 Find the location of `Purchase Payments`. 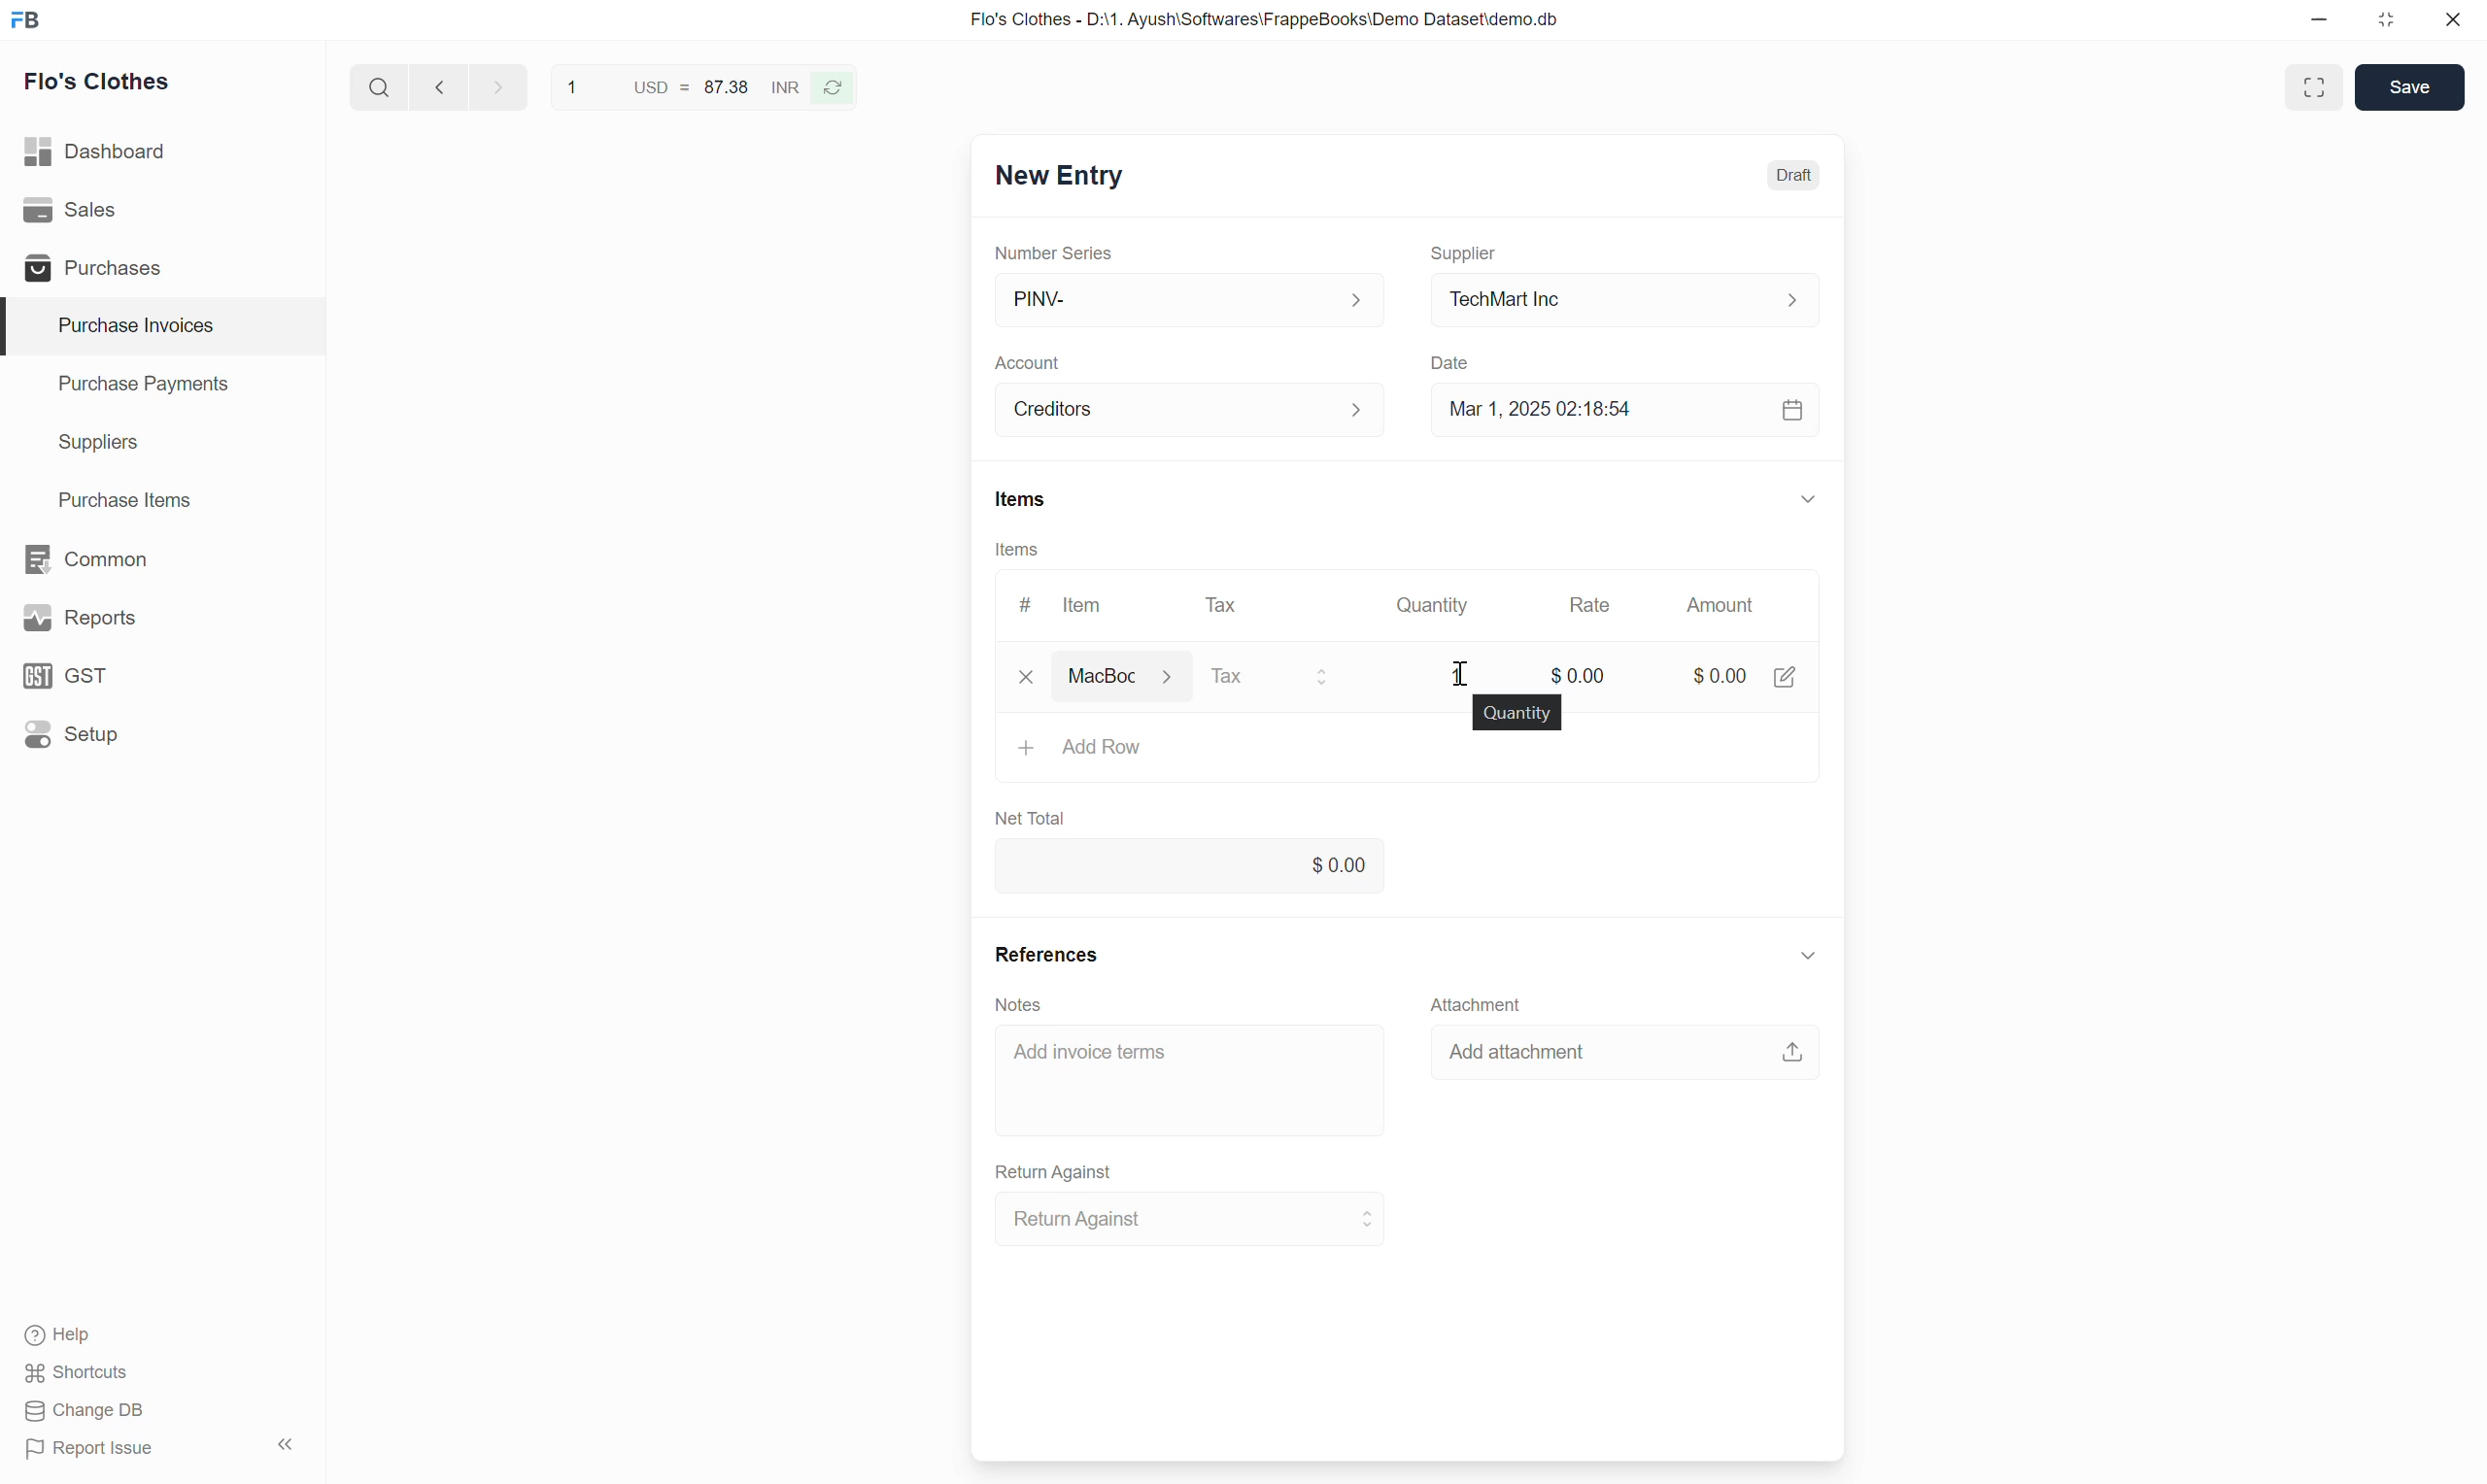

Purchase Payments is located at coordinates (163, 385).